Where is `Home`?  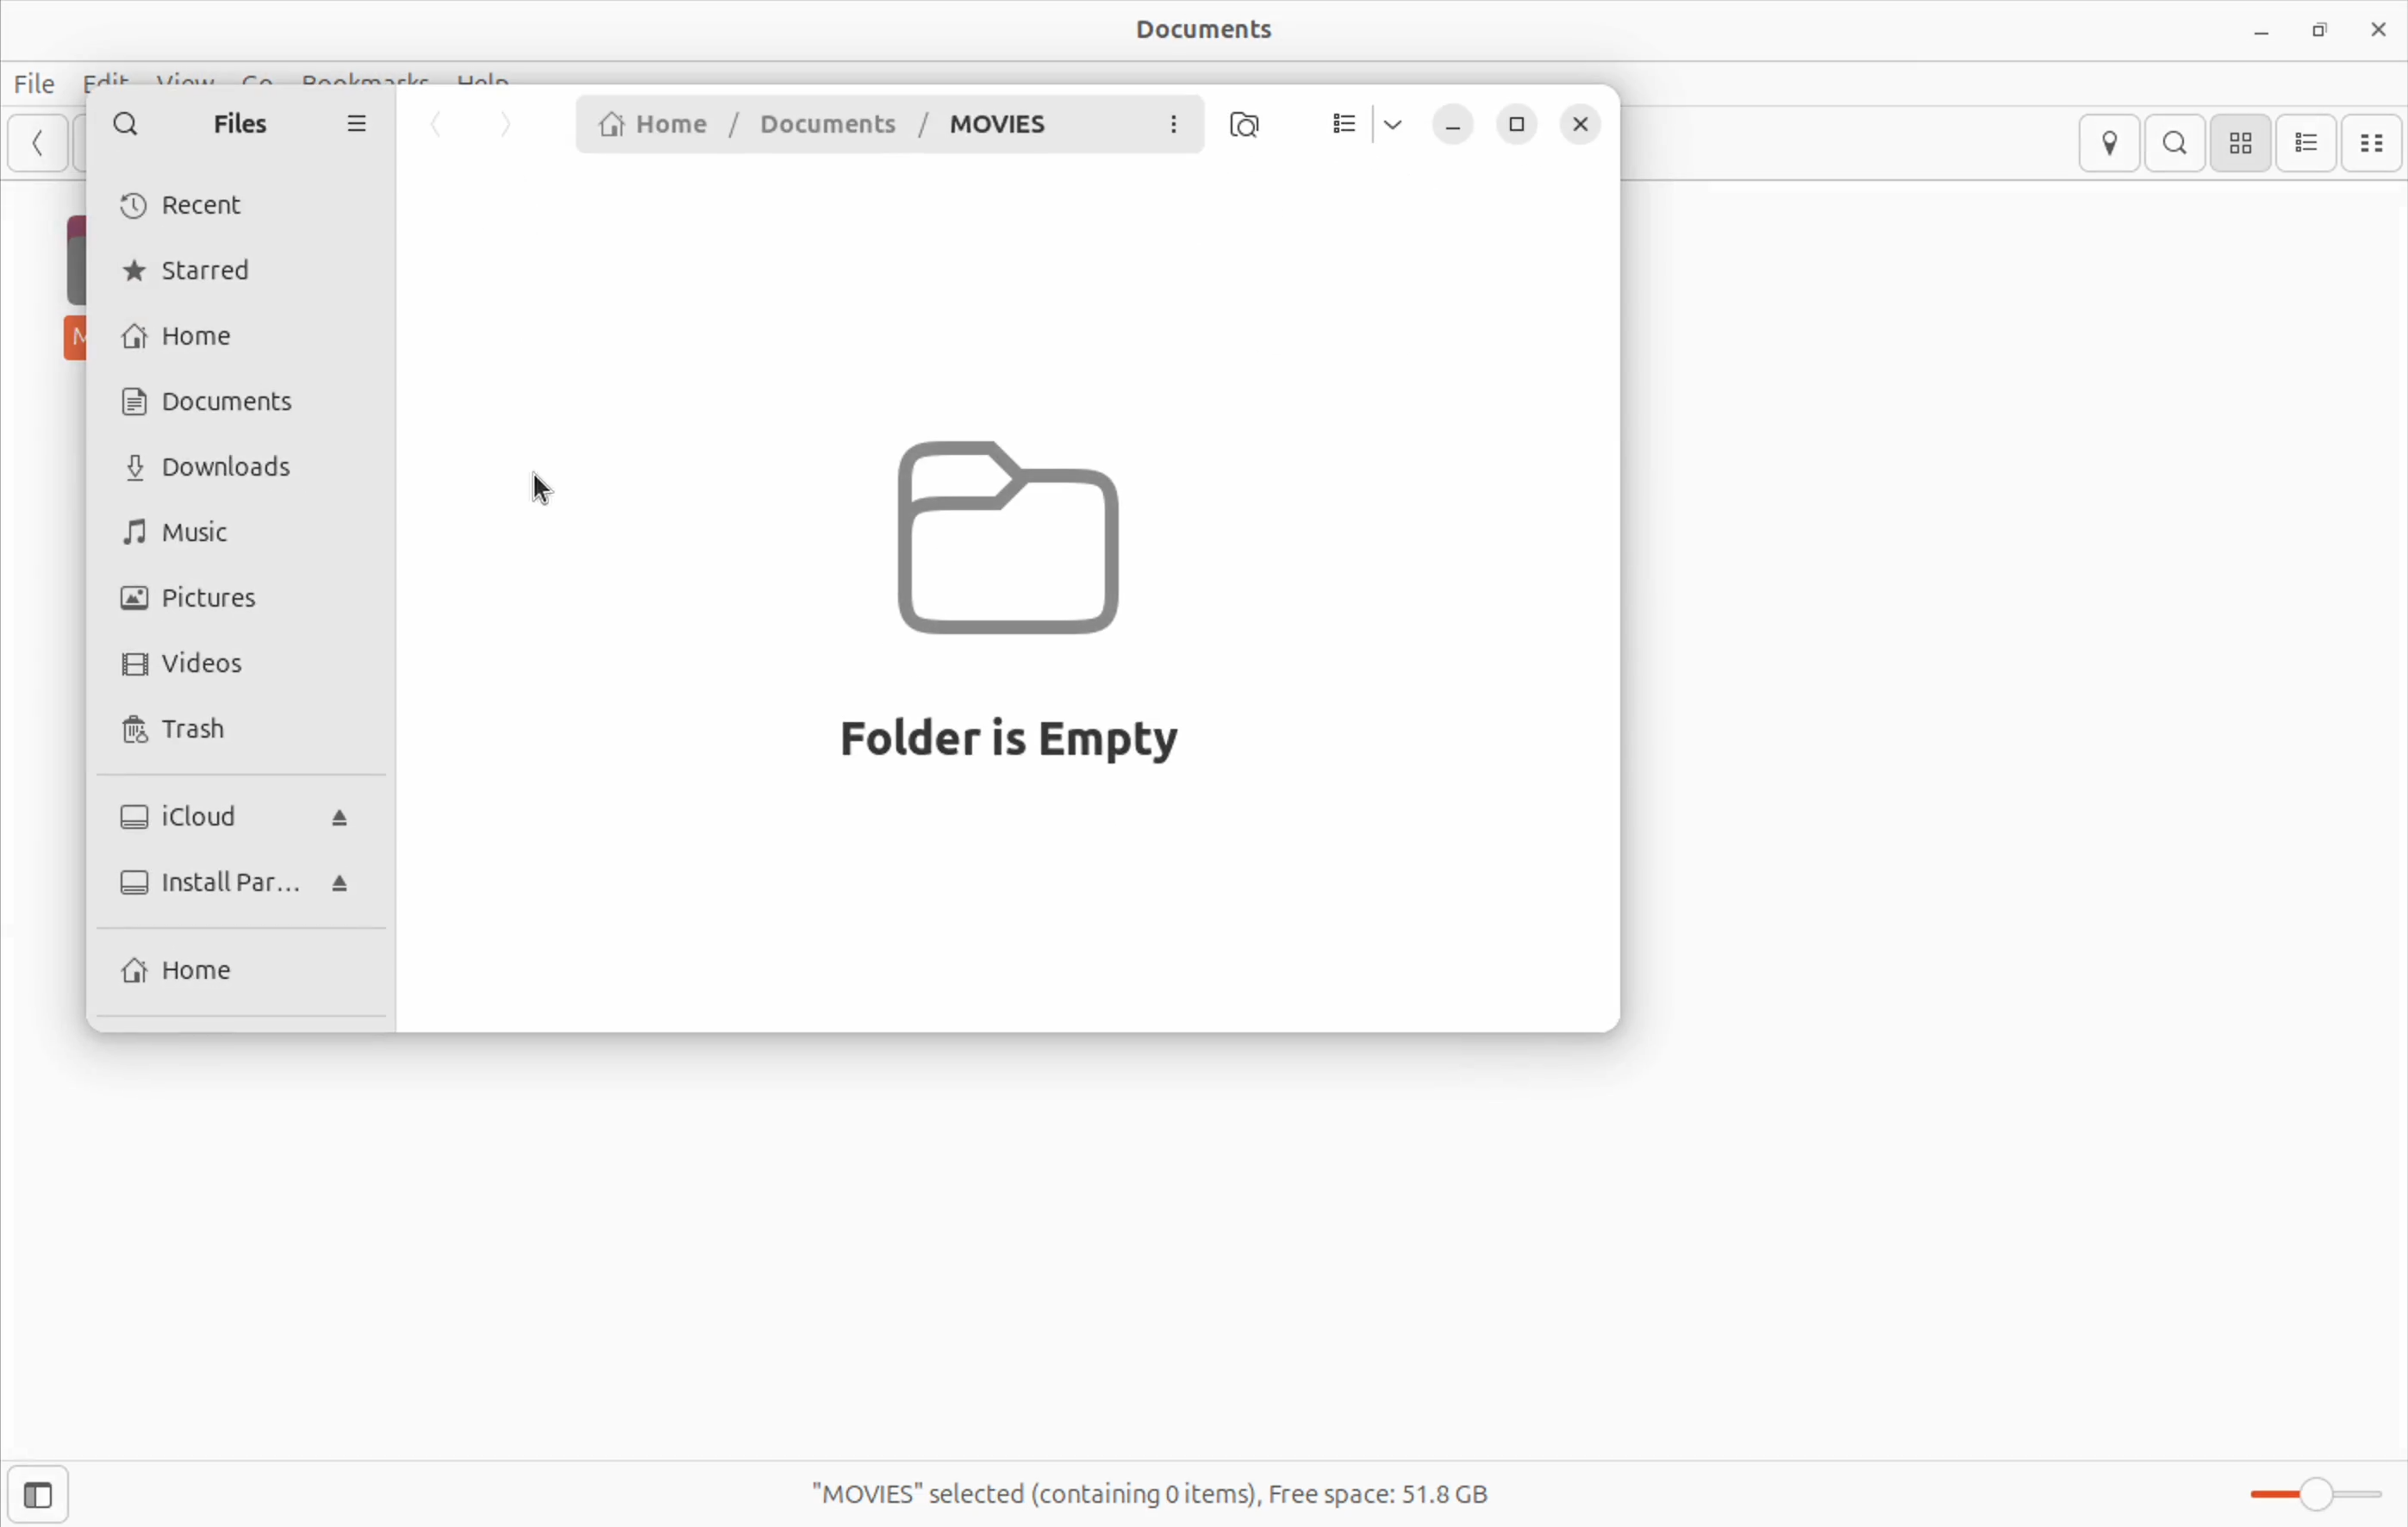
Home is located at coordinates (189, 971).